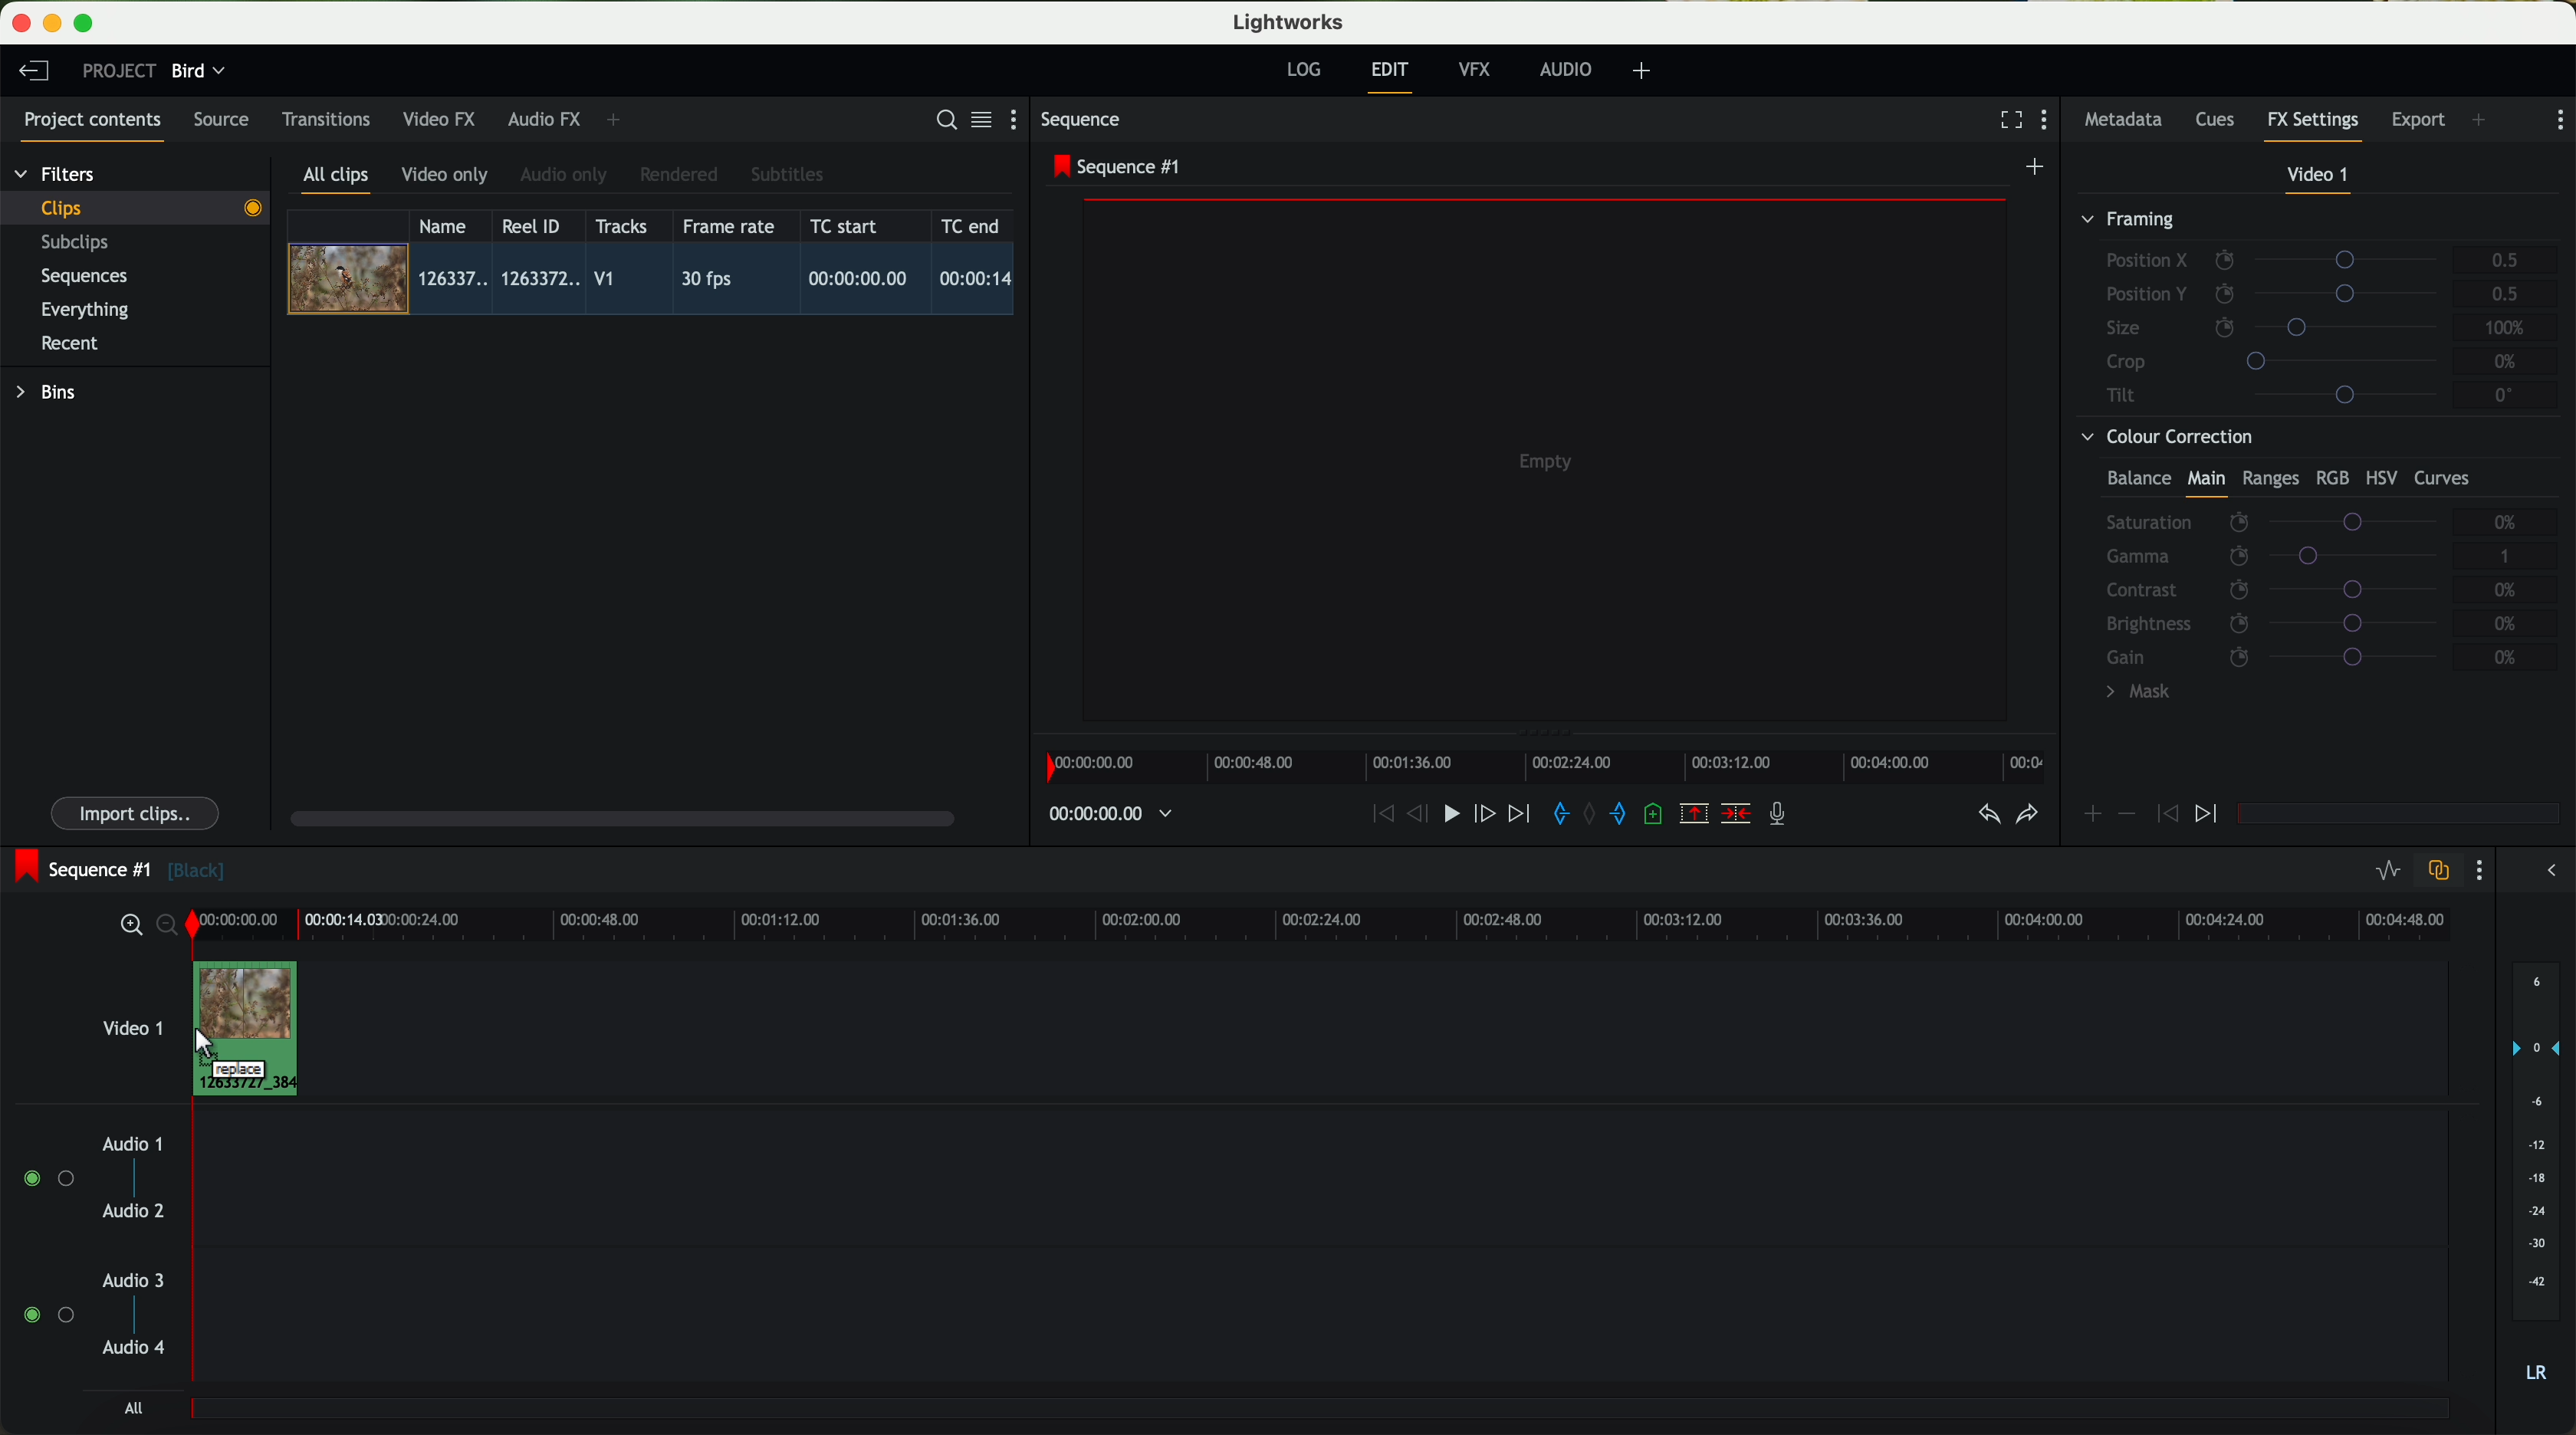 The height and width of the screenshot is (1435, 2576). Describe the element at coordinates (1696, 814) in the screenshot. I see `remove the marked section` at that location.